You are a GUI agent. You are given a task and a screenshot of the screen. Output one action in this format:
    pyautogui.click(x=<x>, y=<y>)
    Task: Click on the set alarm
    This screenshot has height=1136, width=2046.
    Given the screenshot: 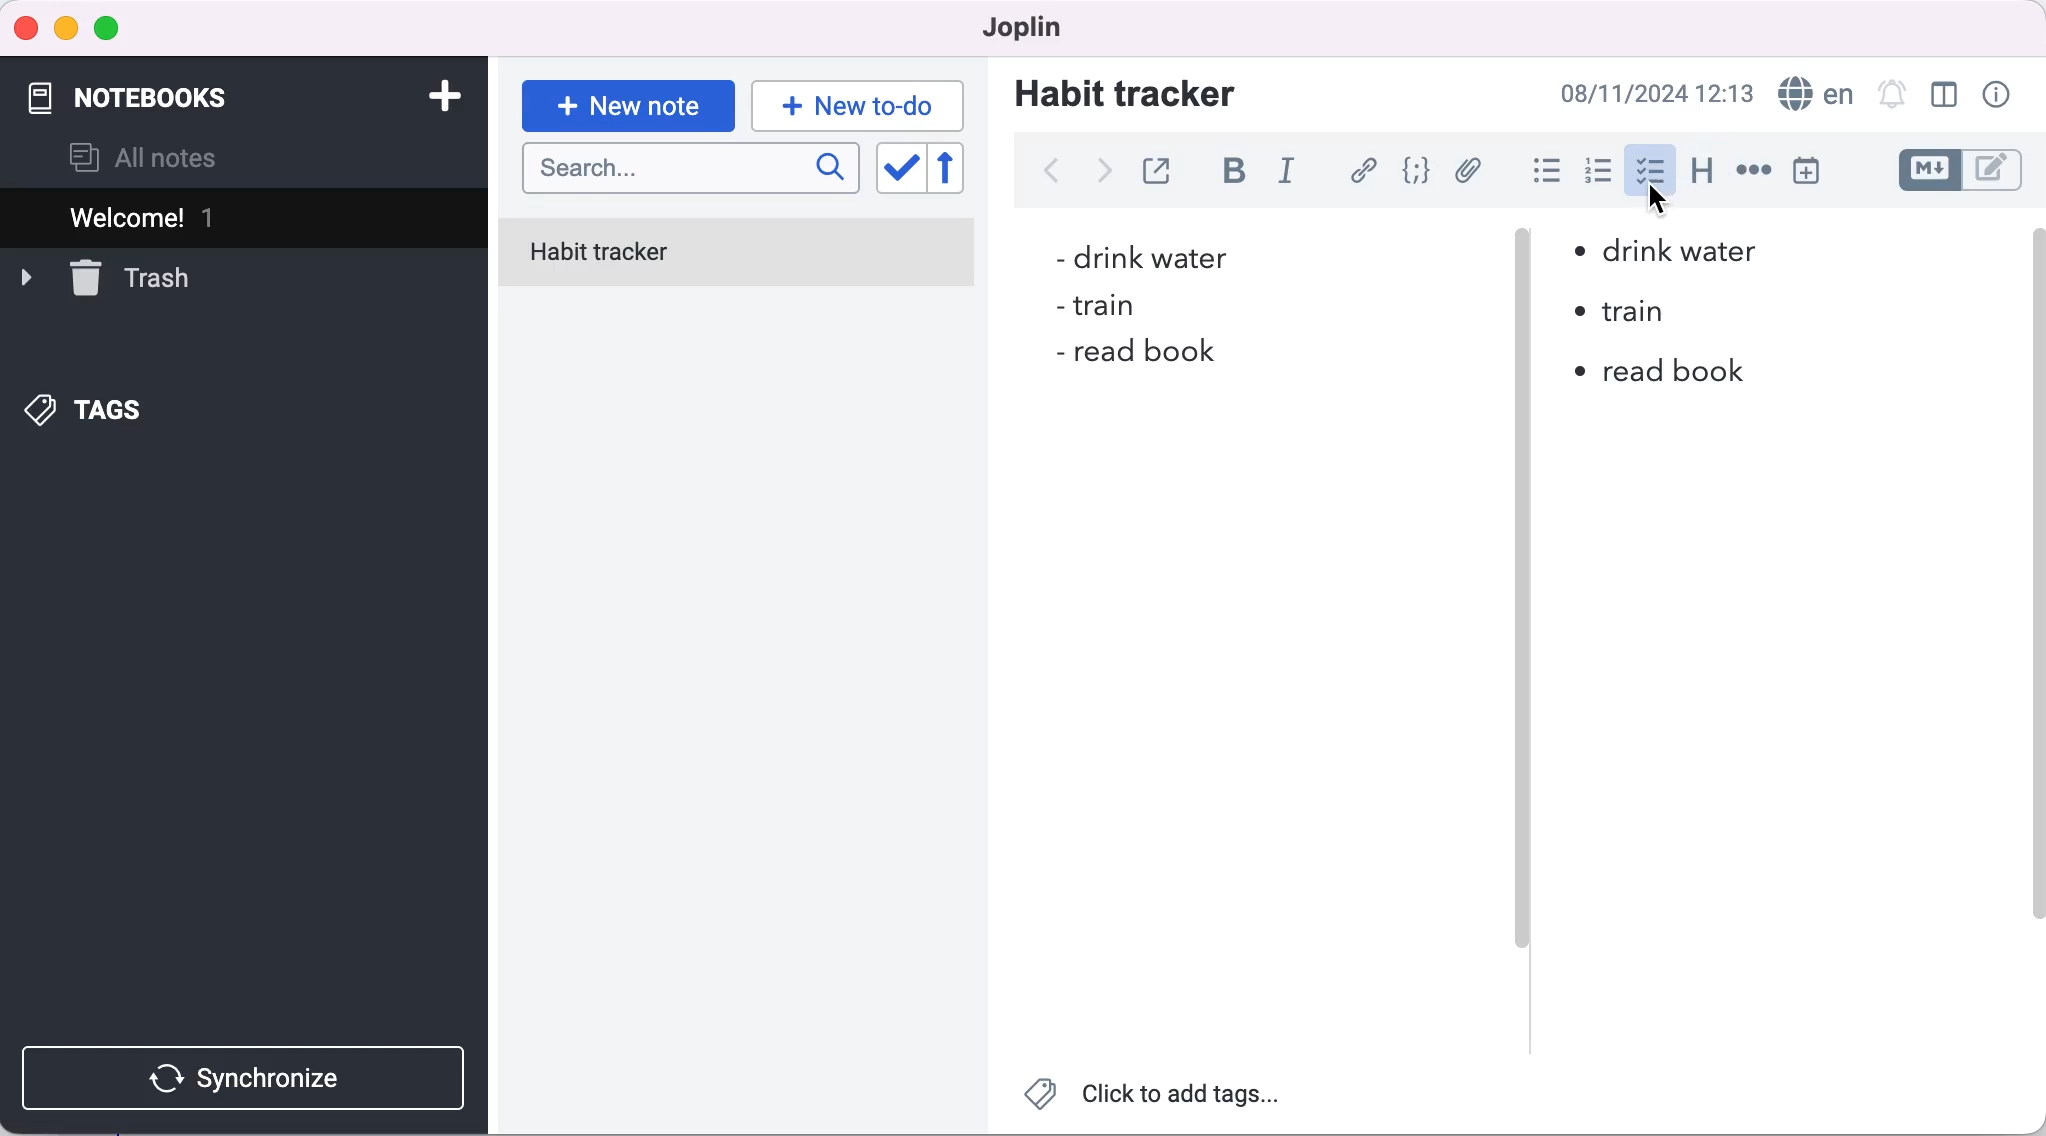 What is the action you would take?
    pyautogui.click(x=1891, y=93)
    